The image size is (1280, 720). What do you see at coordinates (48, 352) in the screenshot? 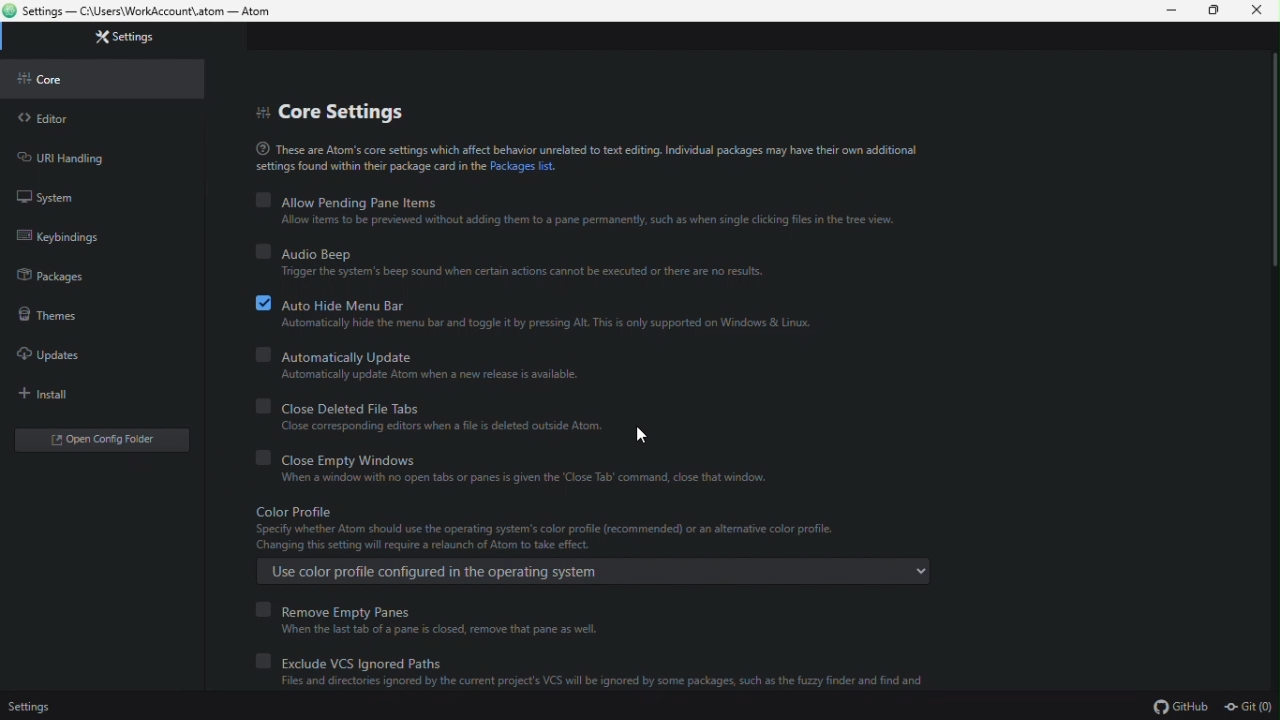
I see `Updates` at bounding box center [48, 352].